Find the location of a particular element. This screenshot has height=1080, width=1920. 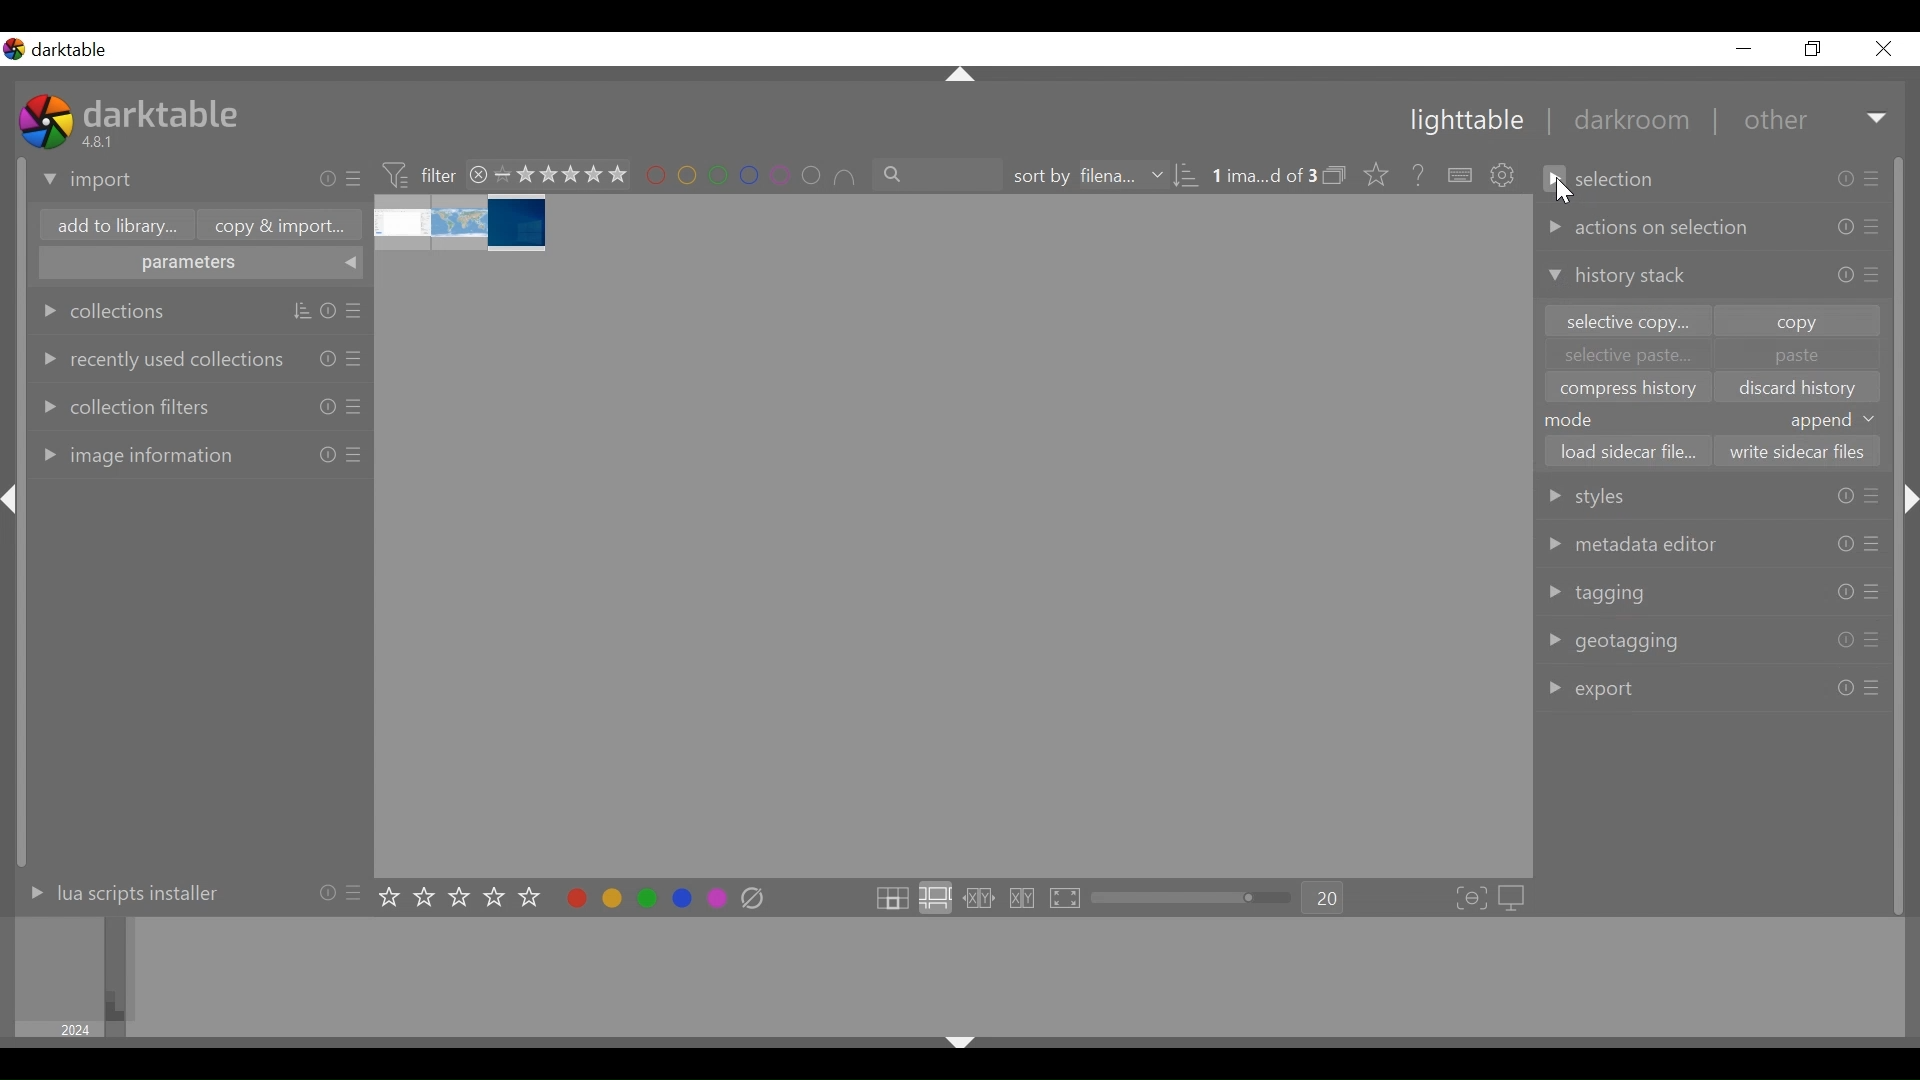

recently used collections is located at coordinates (159, 358).